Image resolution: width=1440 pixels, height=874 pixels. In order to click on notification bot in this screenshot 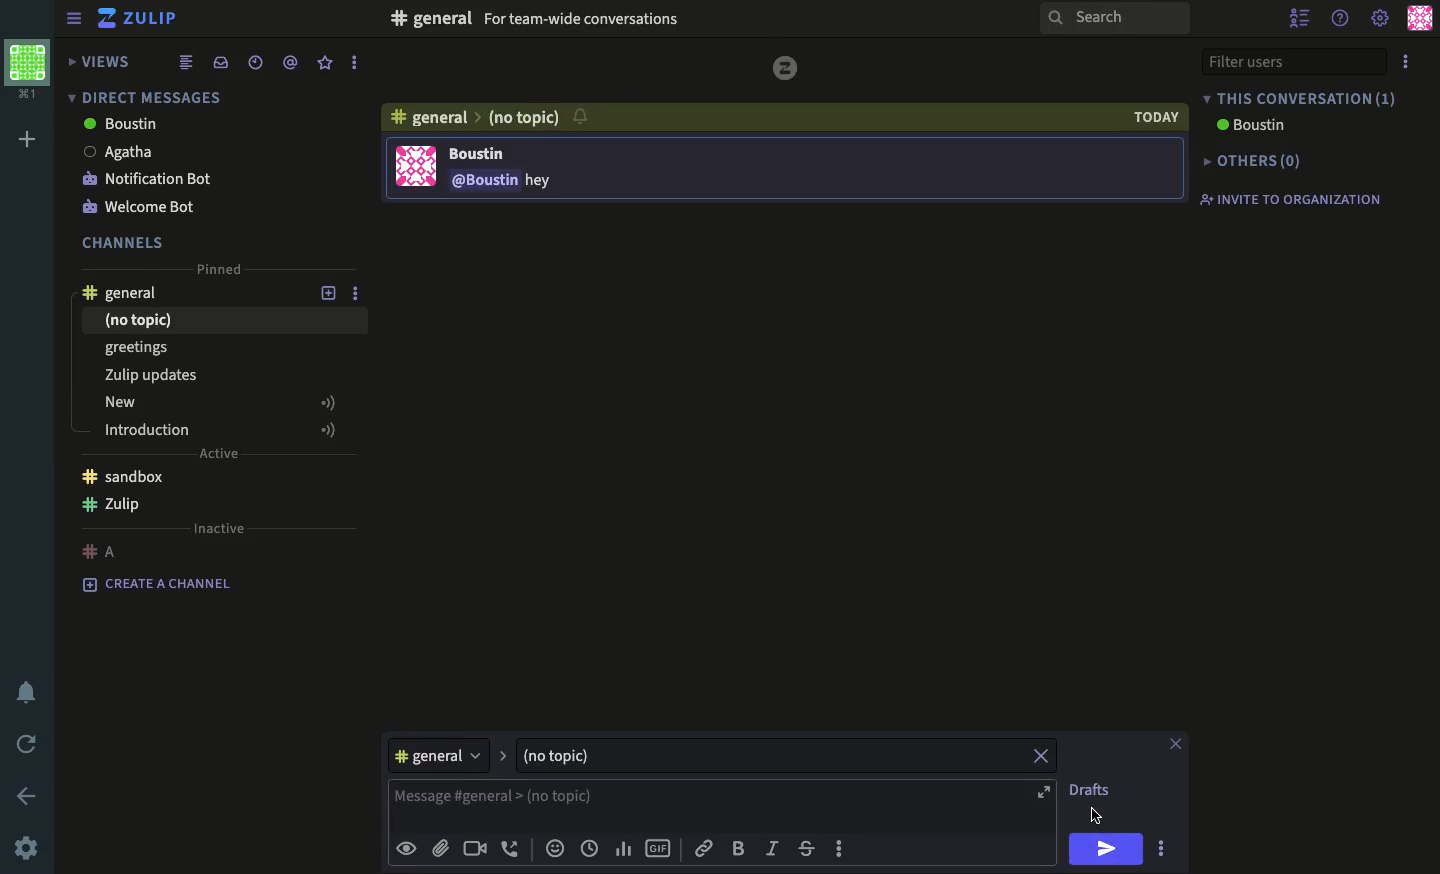, I will do `click(148, 180)`.